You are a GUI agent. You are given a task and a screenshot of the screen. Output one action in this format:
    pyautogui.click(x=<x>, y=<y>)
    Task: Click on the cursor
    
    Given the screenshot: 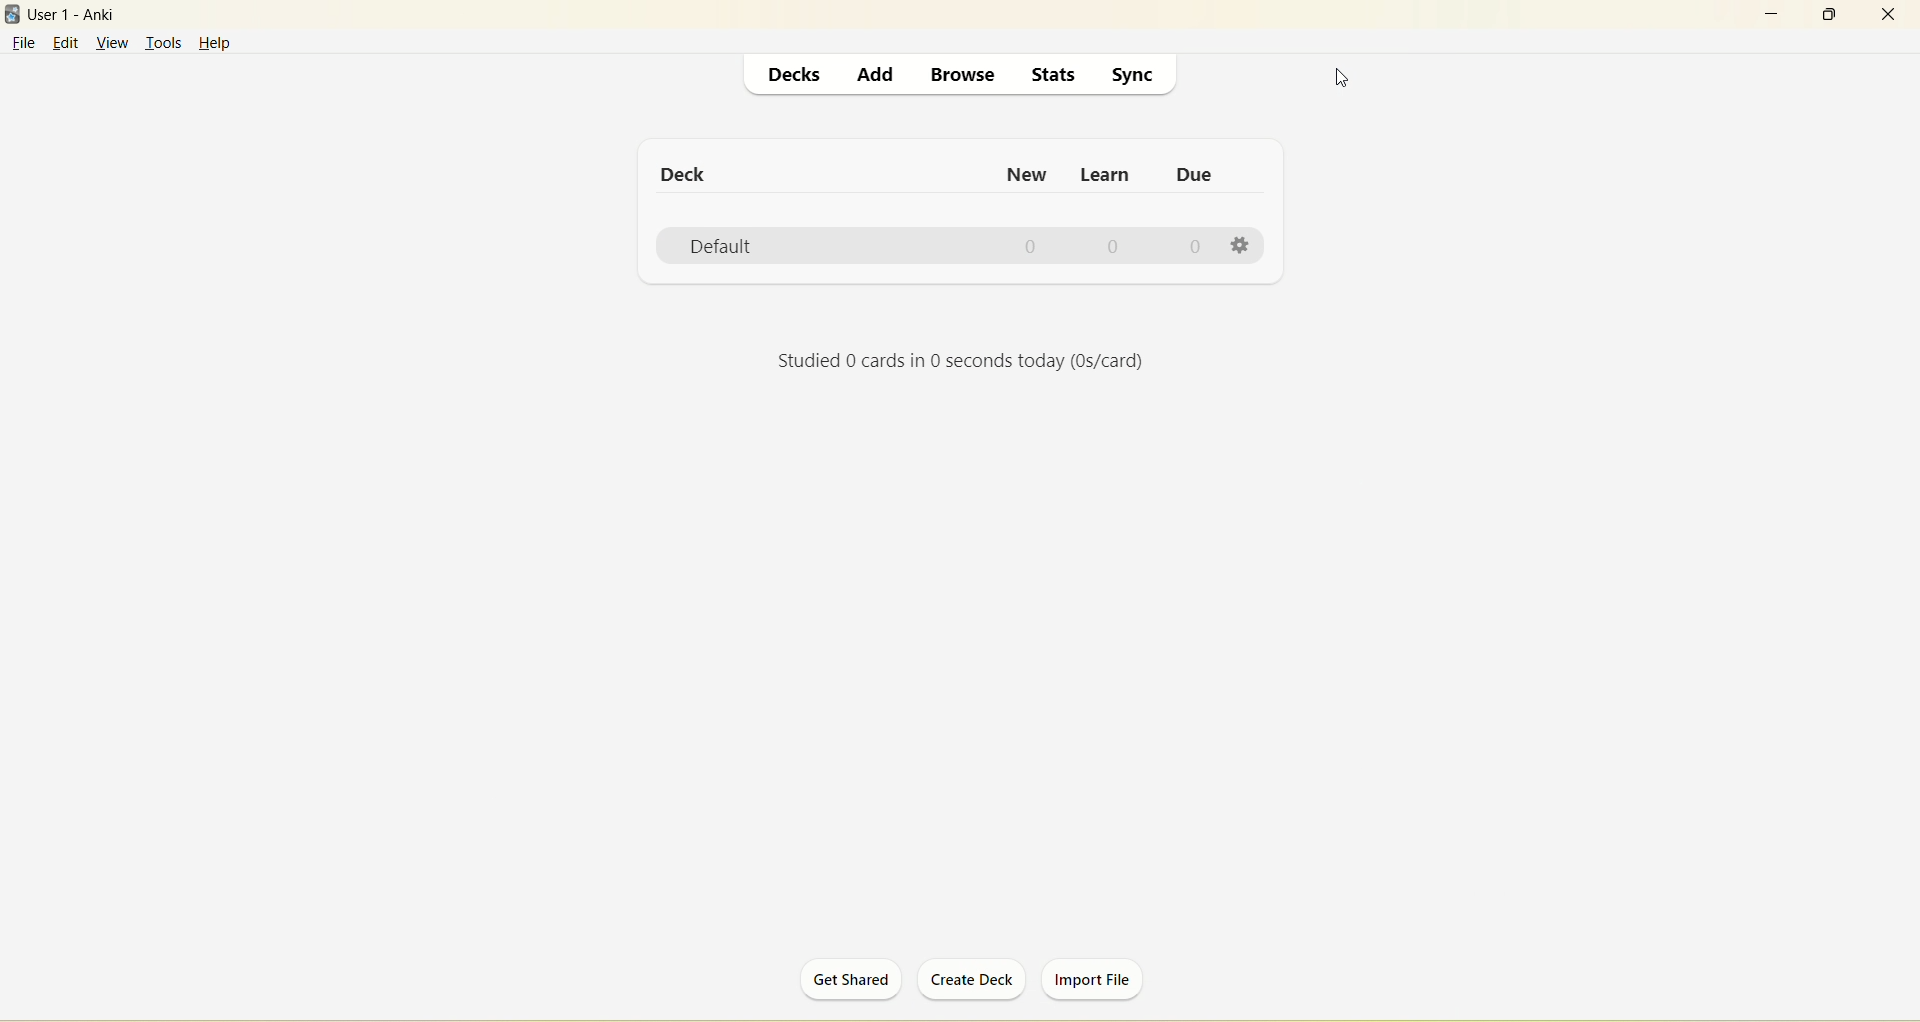 What is the action you would take?
    pyautogui.click(x=1349, y=85)
    